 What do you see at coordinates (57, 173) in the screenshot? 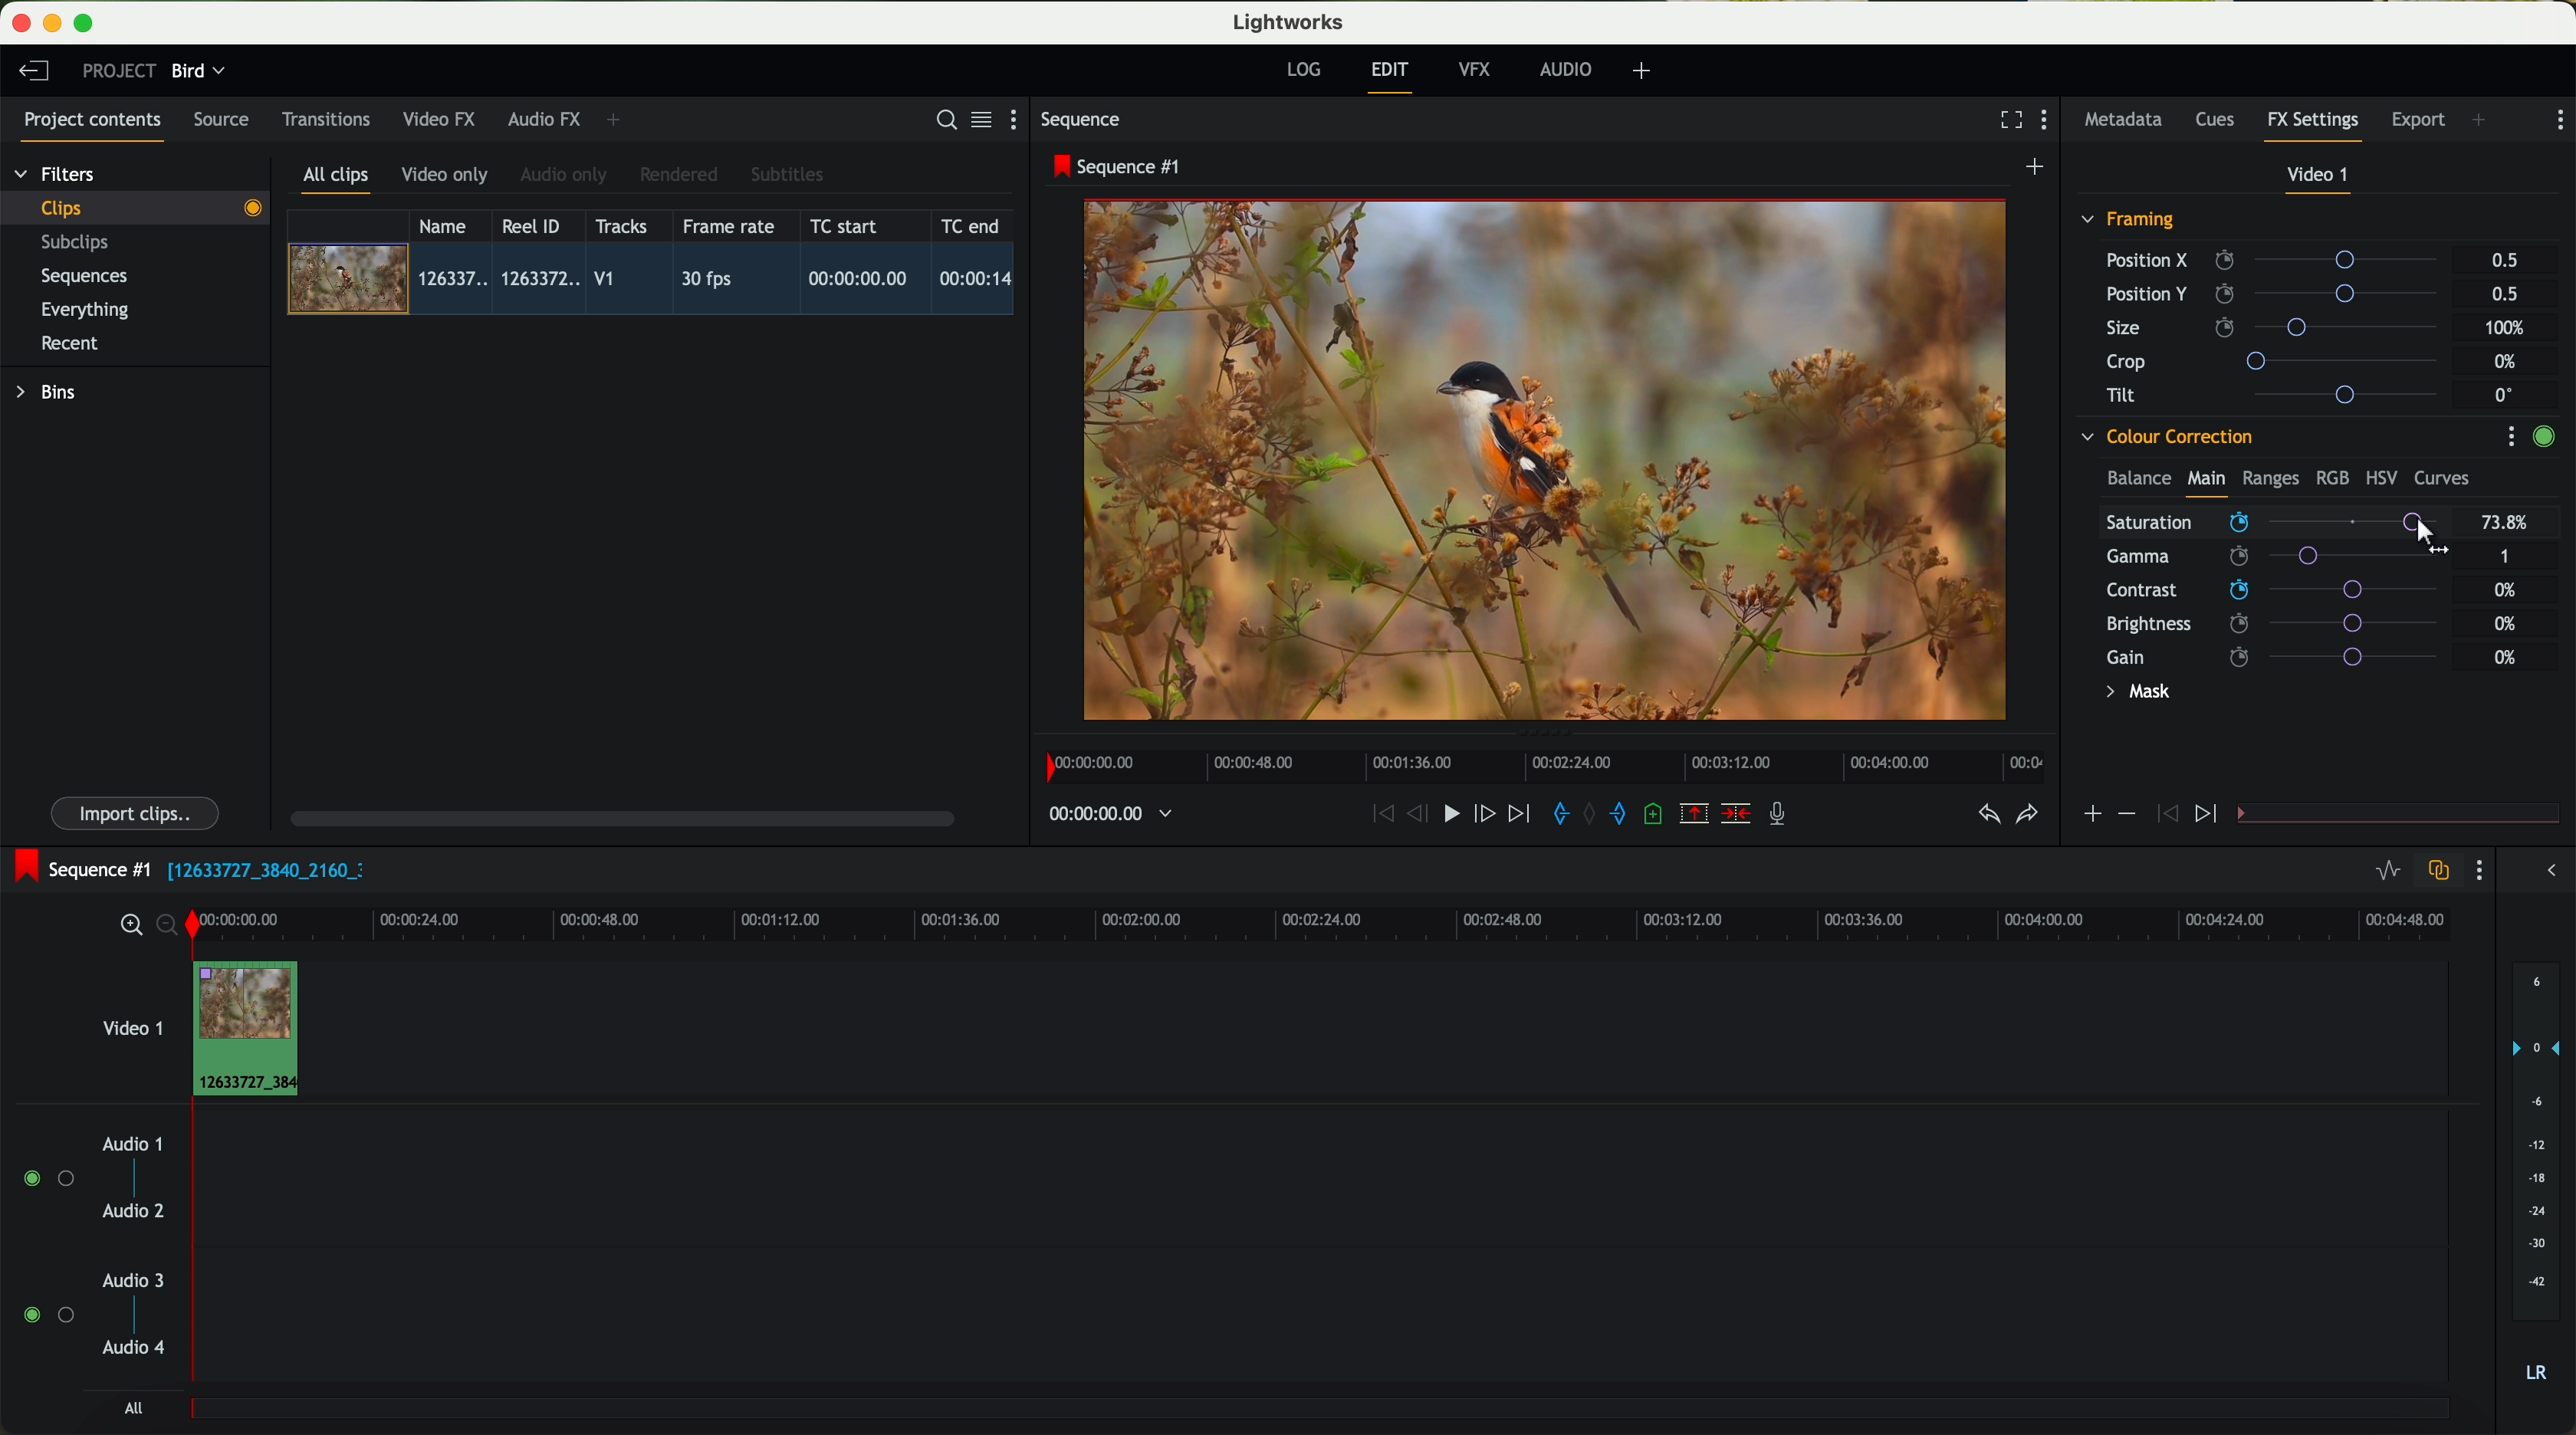
I see `filters` at bounding box center [57, 173].